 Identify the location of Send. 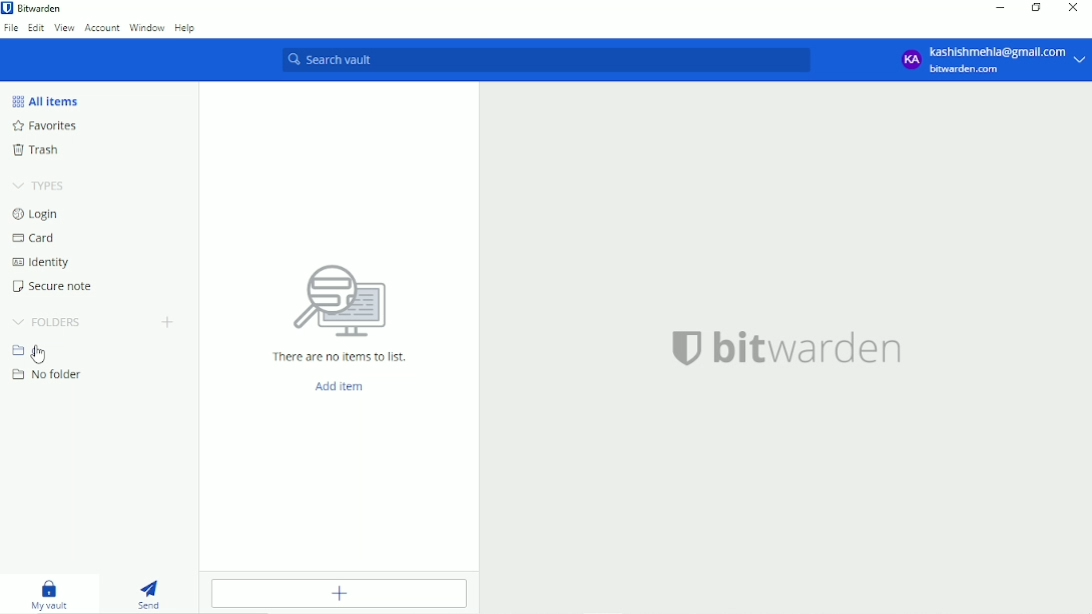
(155, 594).